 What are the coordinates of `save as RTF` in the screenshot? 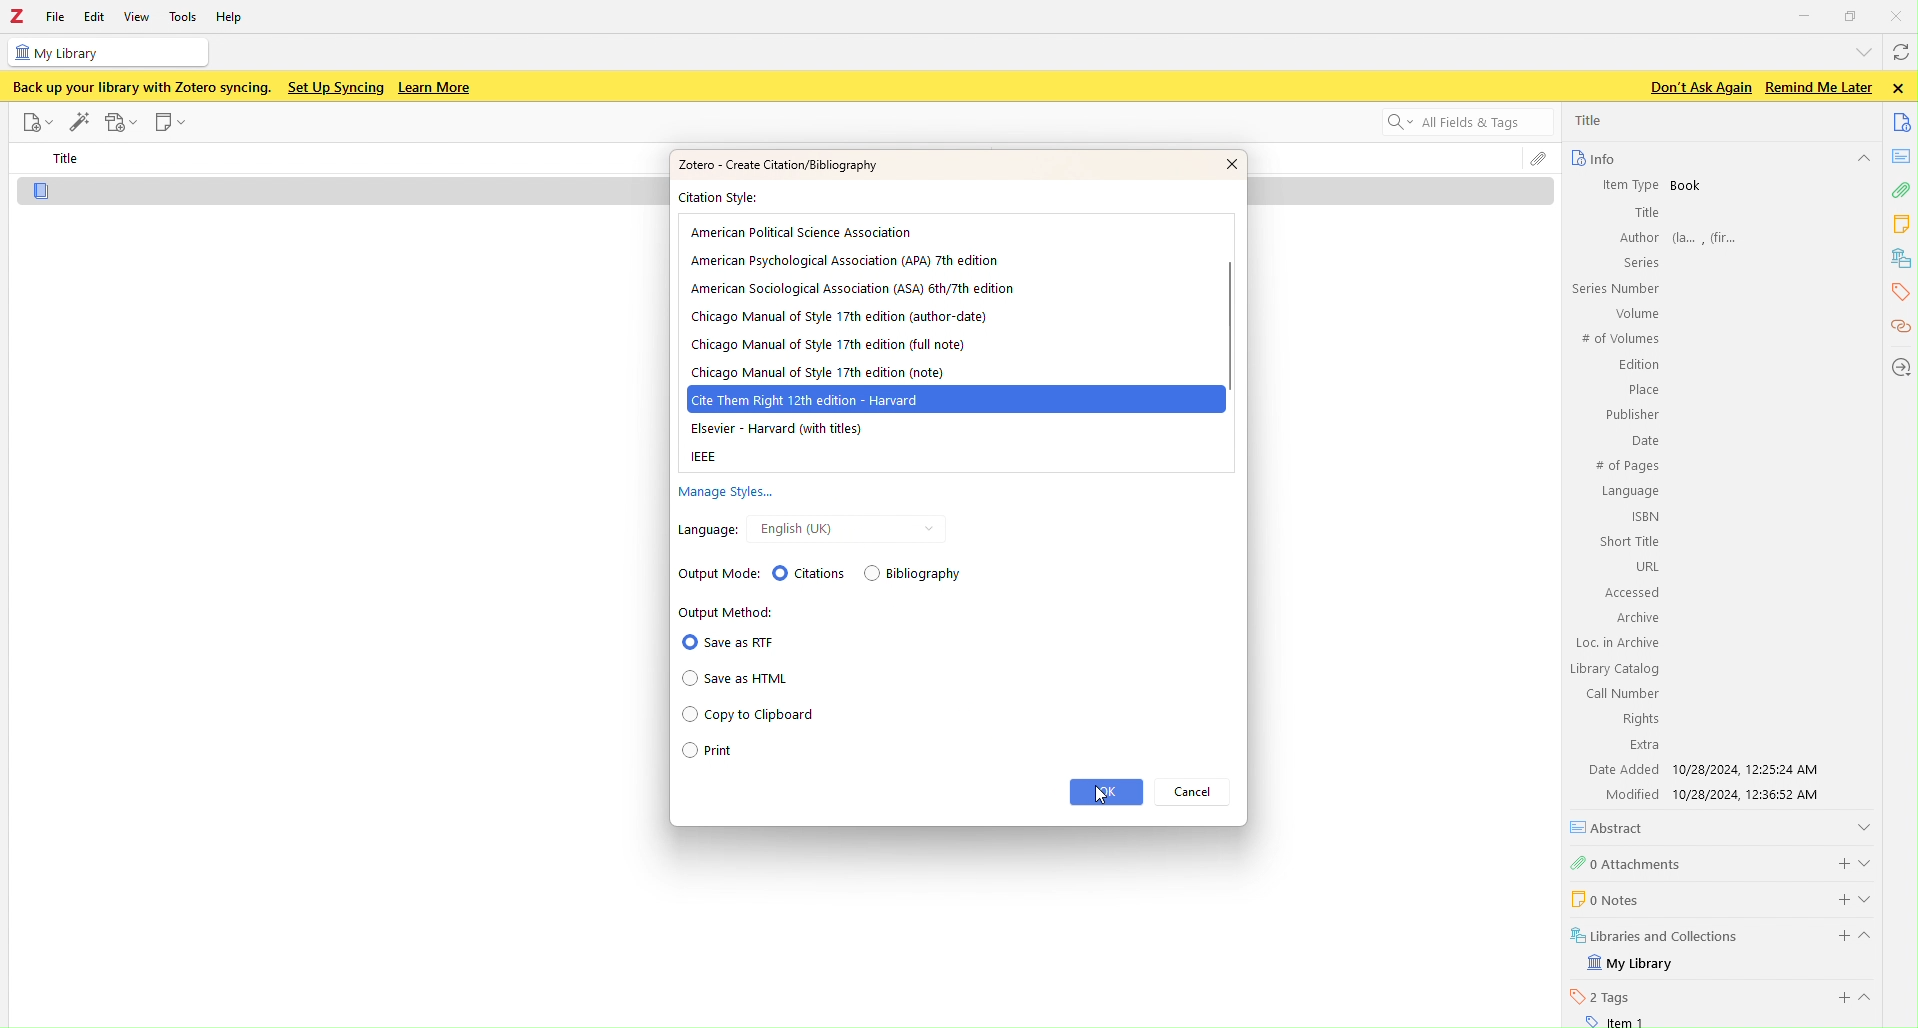 It's located at (728, 642).